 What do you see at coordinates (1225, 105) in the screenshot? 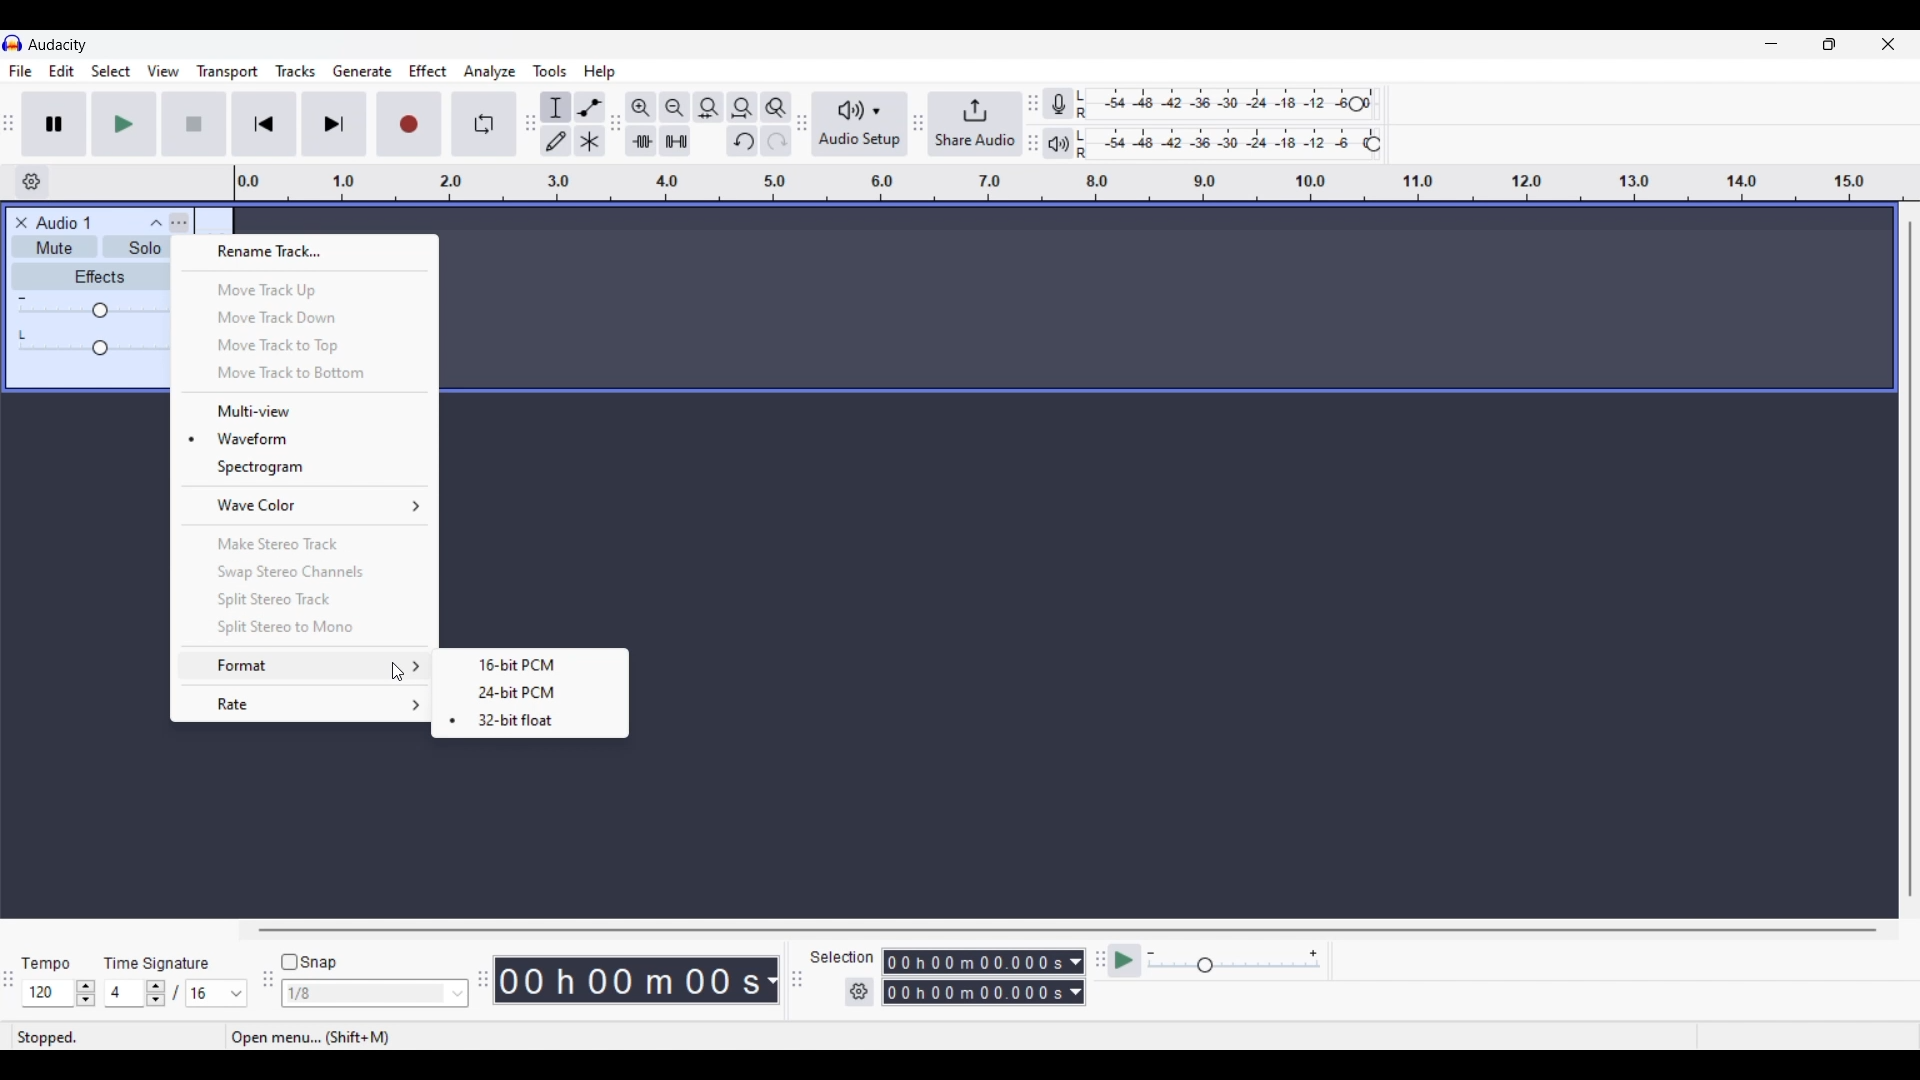
I see `Recording level` at bounding box center [1225, 105].